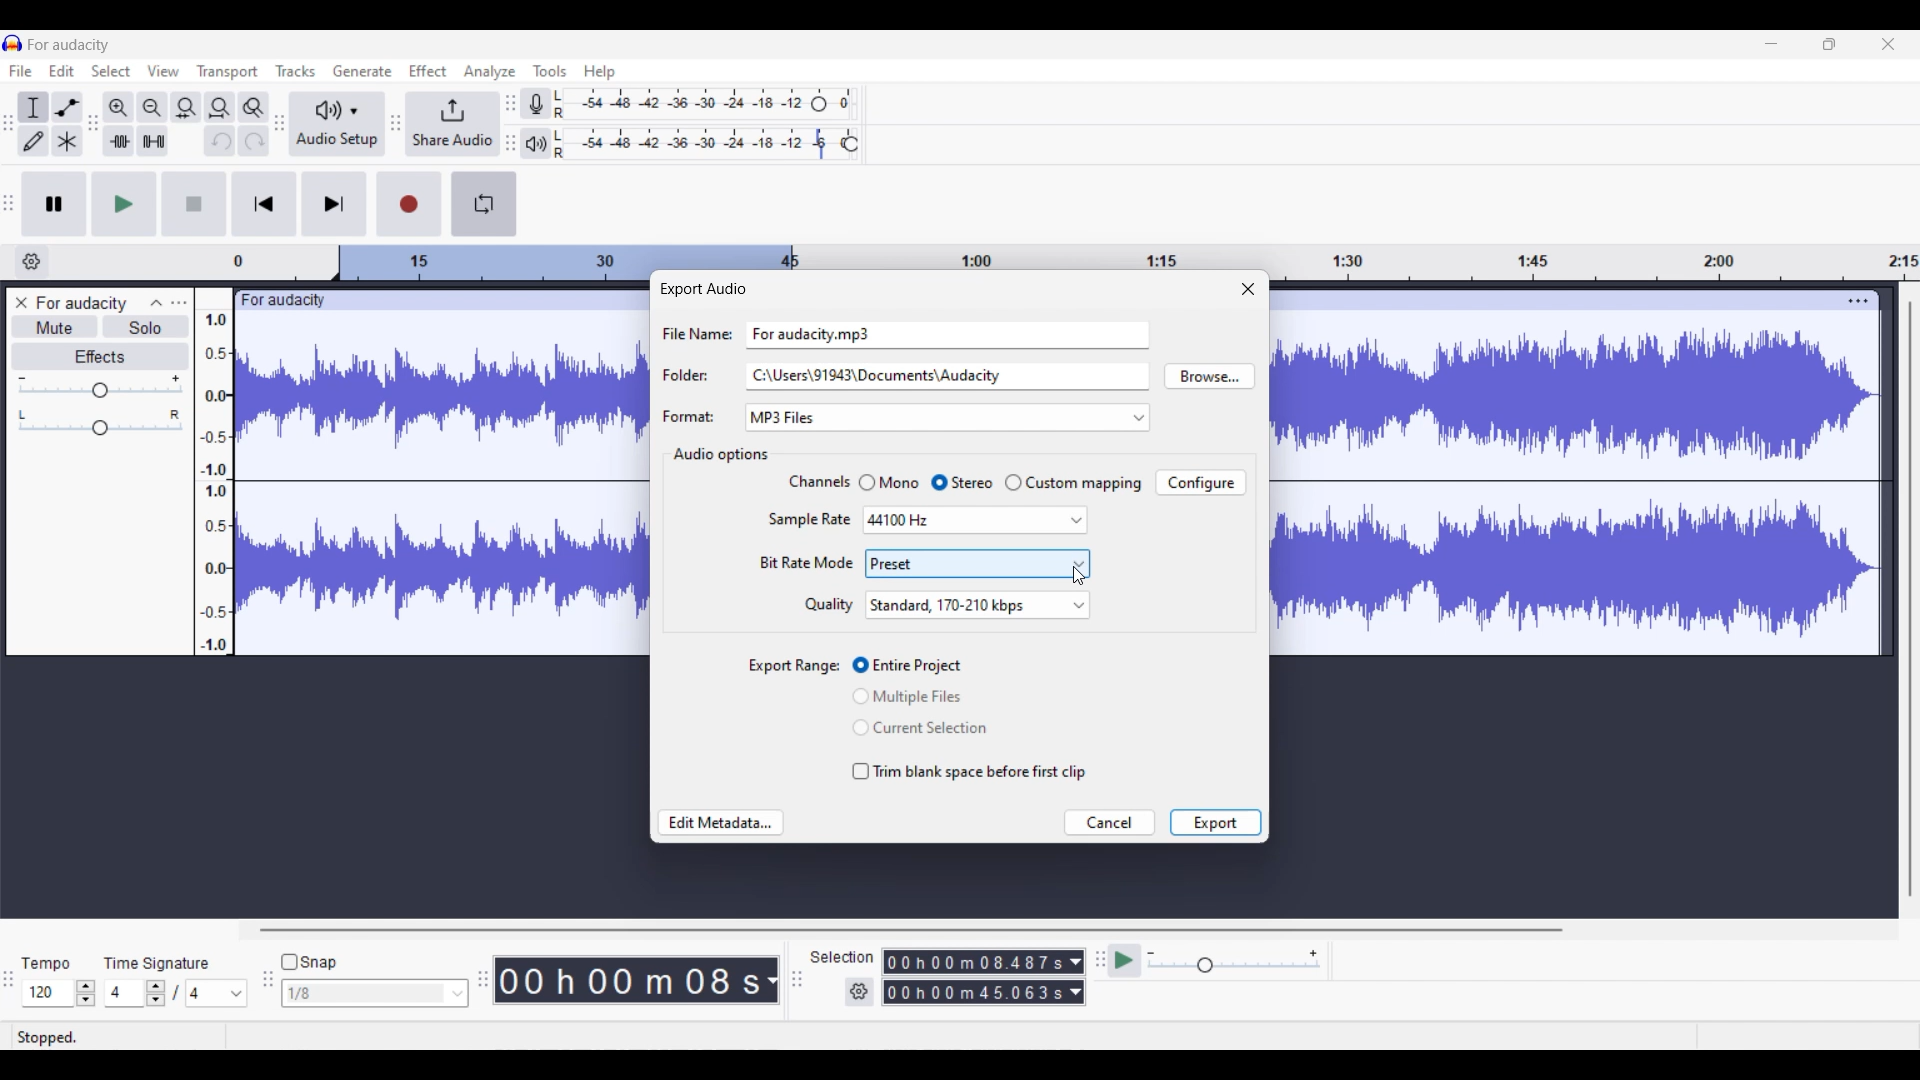  I want to click on Zoom toggle, so click(253, 108).